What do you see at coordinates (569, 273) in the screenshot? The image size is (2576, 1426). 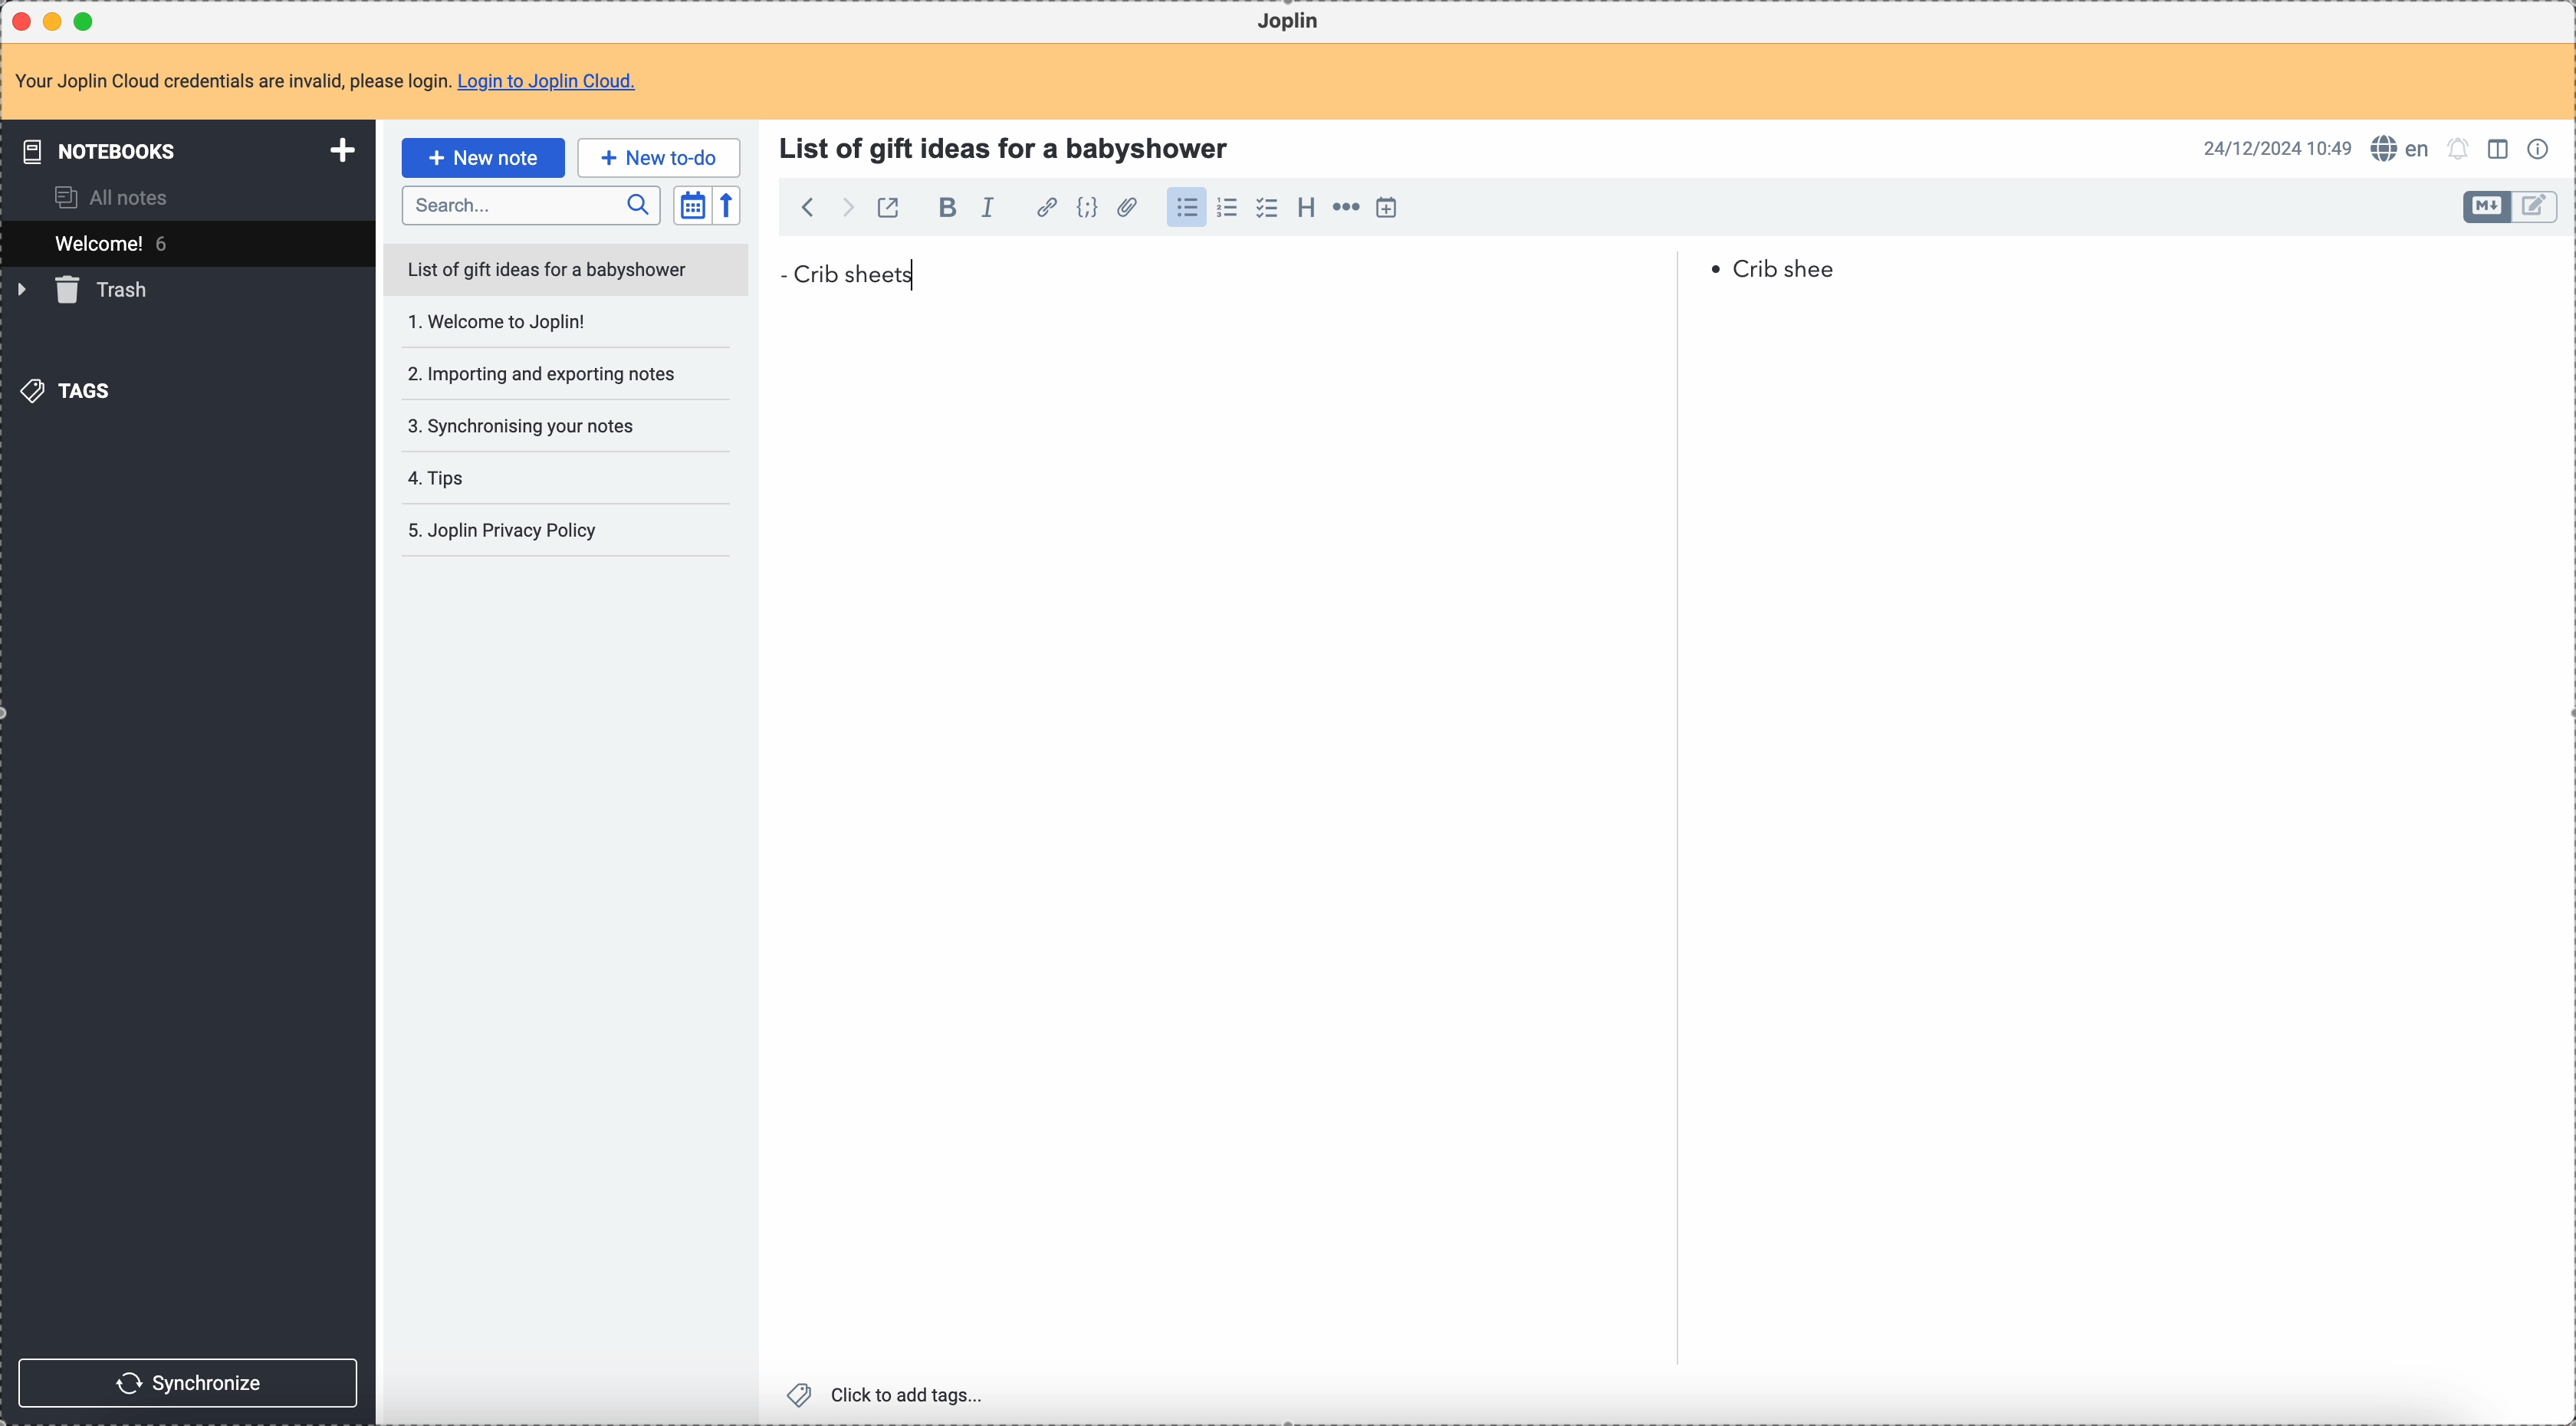 I see `list of gift ideas for a babyshower` at bounding box center [569, 273].